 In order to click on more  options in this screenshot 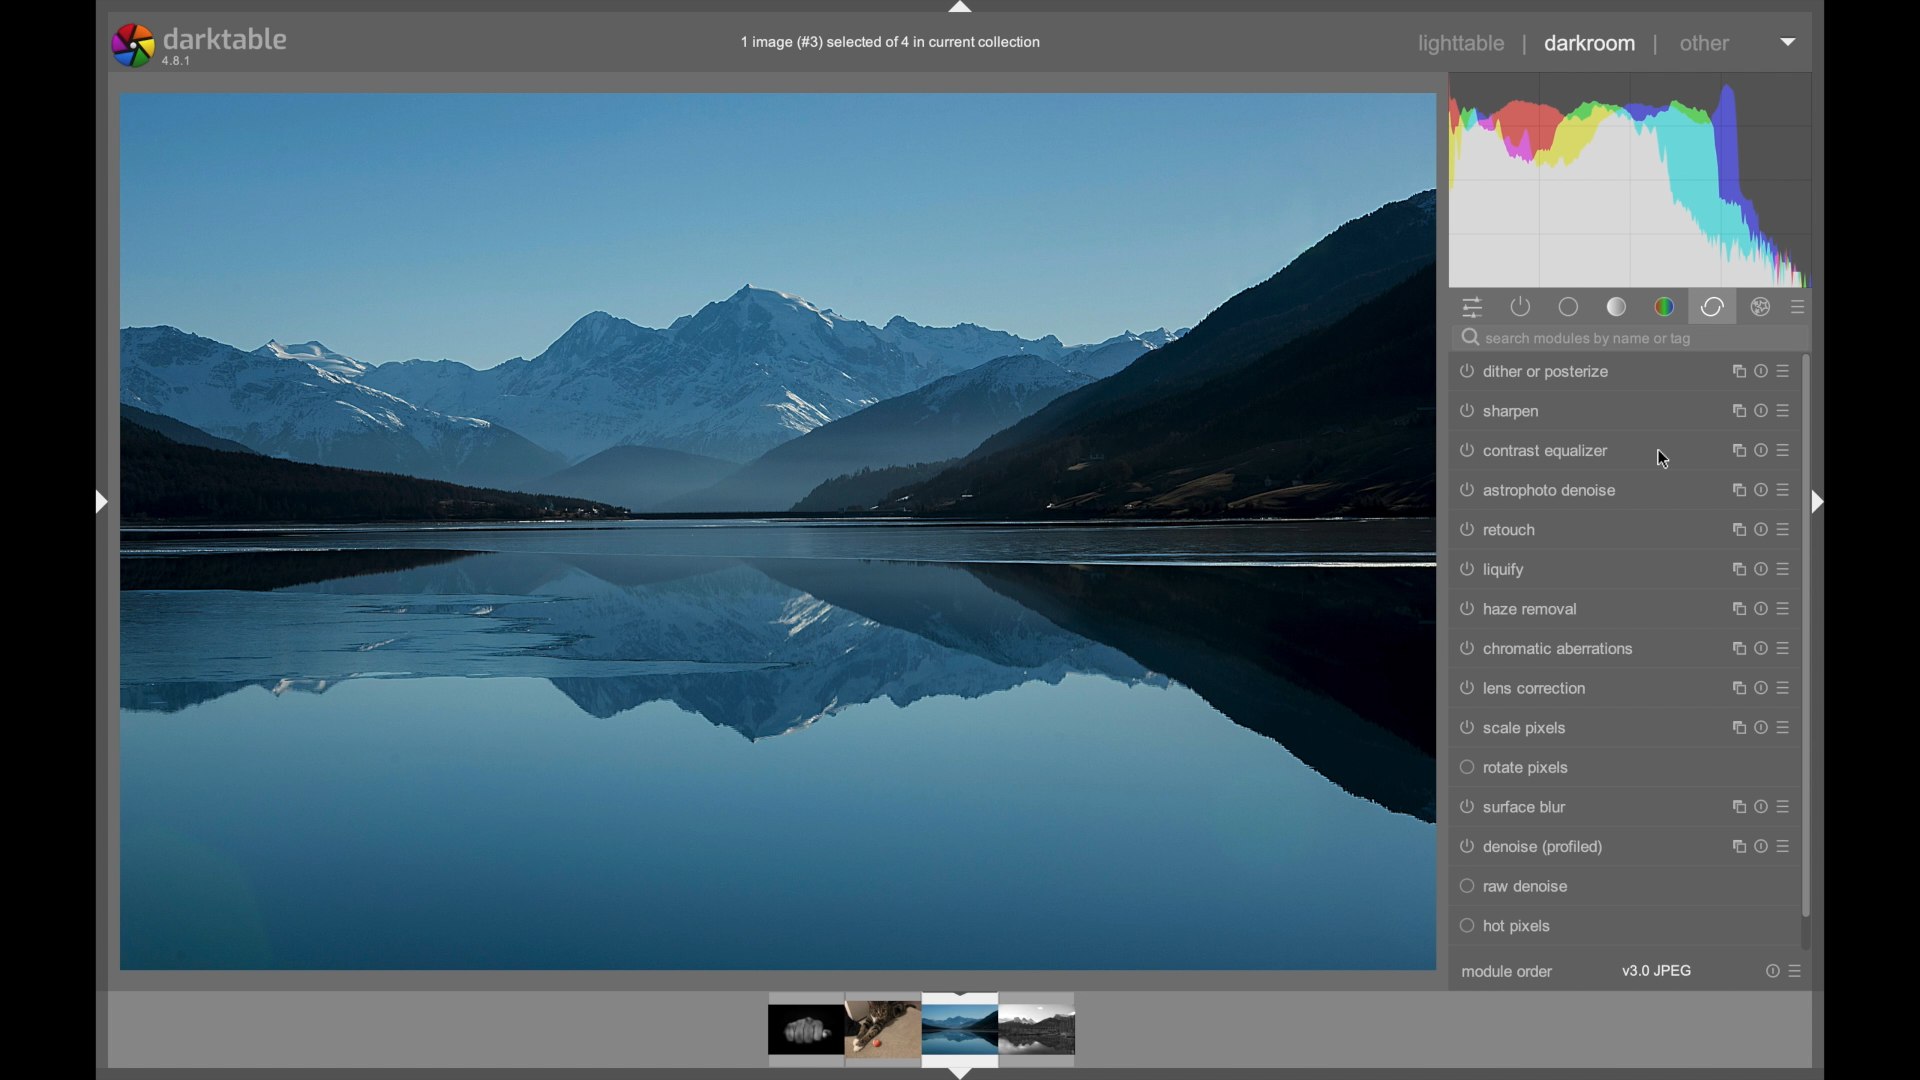, I will do `click(1759, 569)`.